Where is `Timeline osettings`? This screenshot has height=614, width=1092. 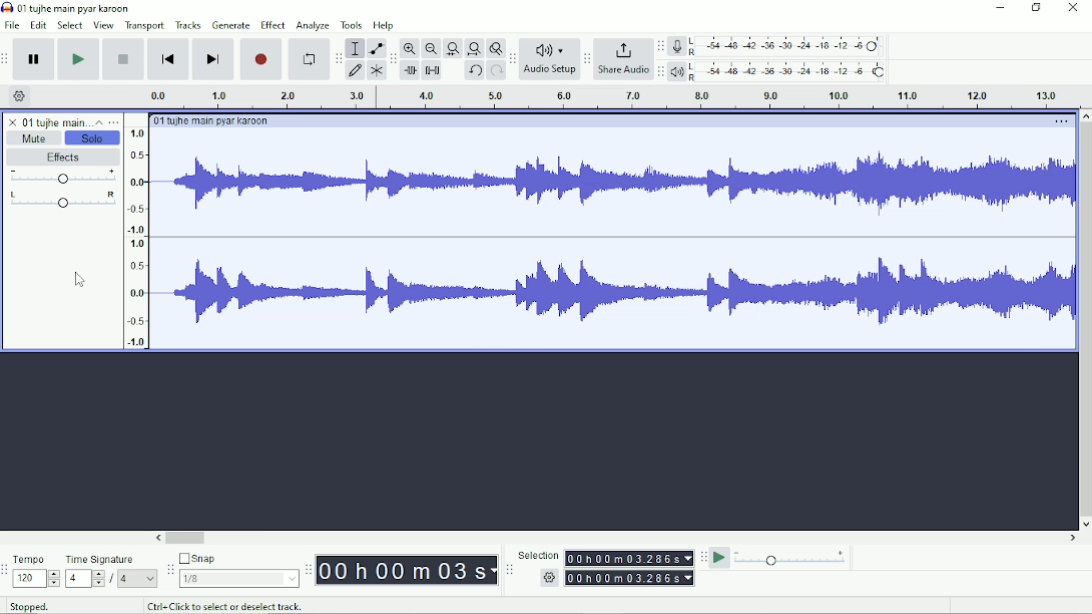
Timeline osettings is located at coordinates (20, 96).